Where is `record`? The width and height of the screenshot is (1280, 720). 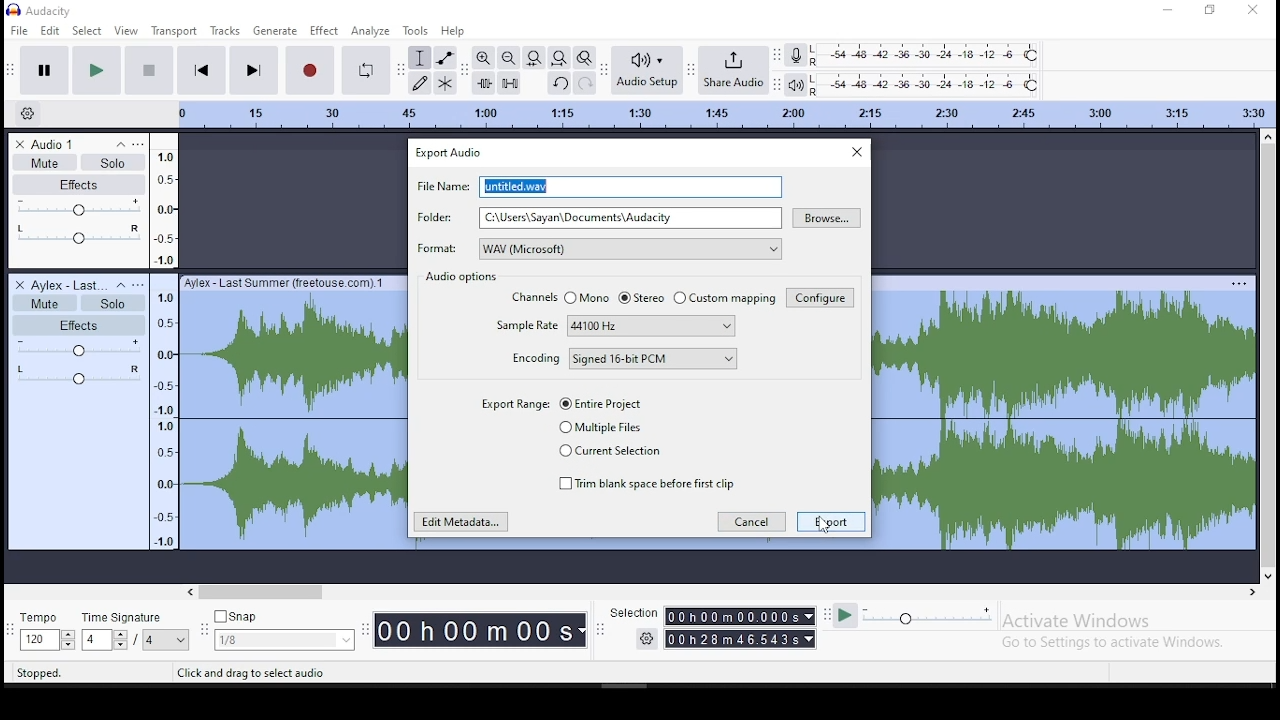
record is located at coordinates (310, 71).